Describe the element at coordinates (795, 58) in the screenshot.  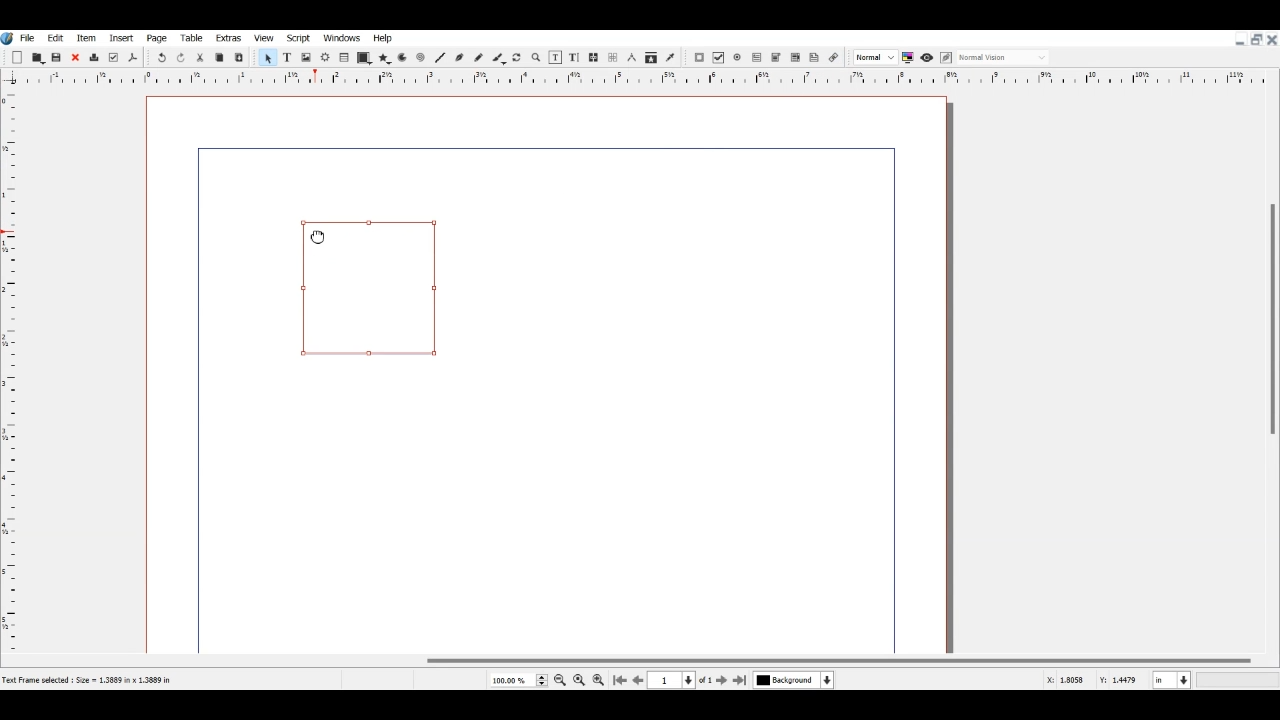
I see `PDF List Box` at that location.